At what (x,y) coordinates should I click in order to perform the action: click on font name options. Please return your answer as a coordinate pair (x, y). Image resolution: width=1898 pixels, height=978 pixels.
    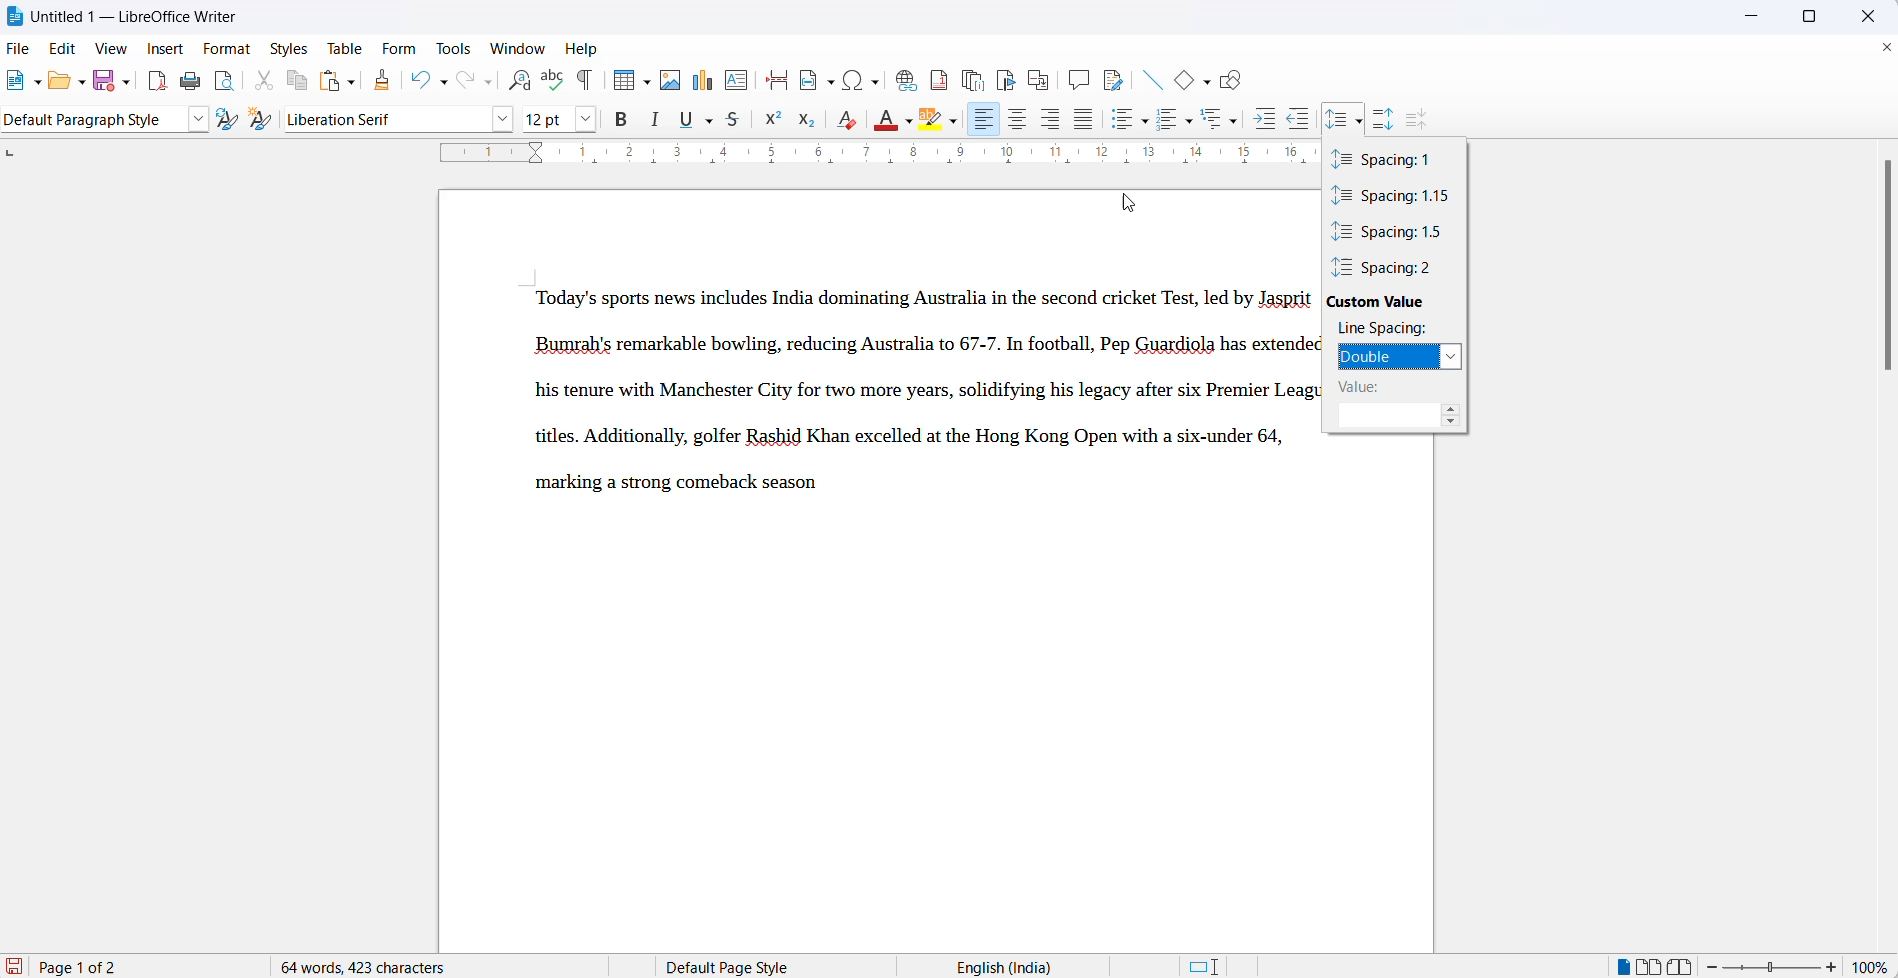
    Looking at the image, I should click on (591, 121).